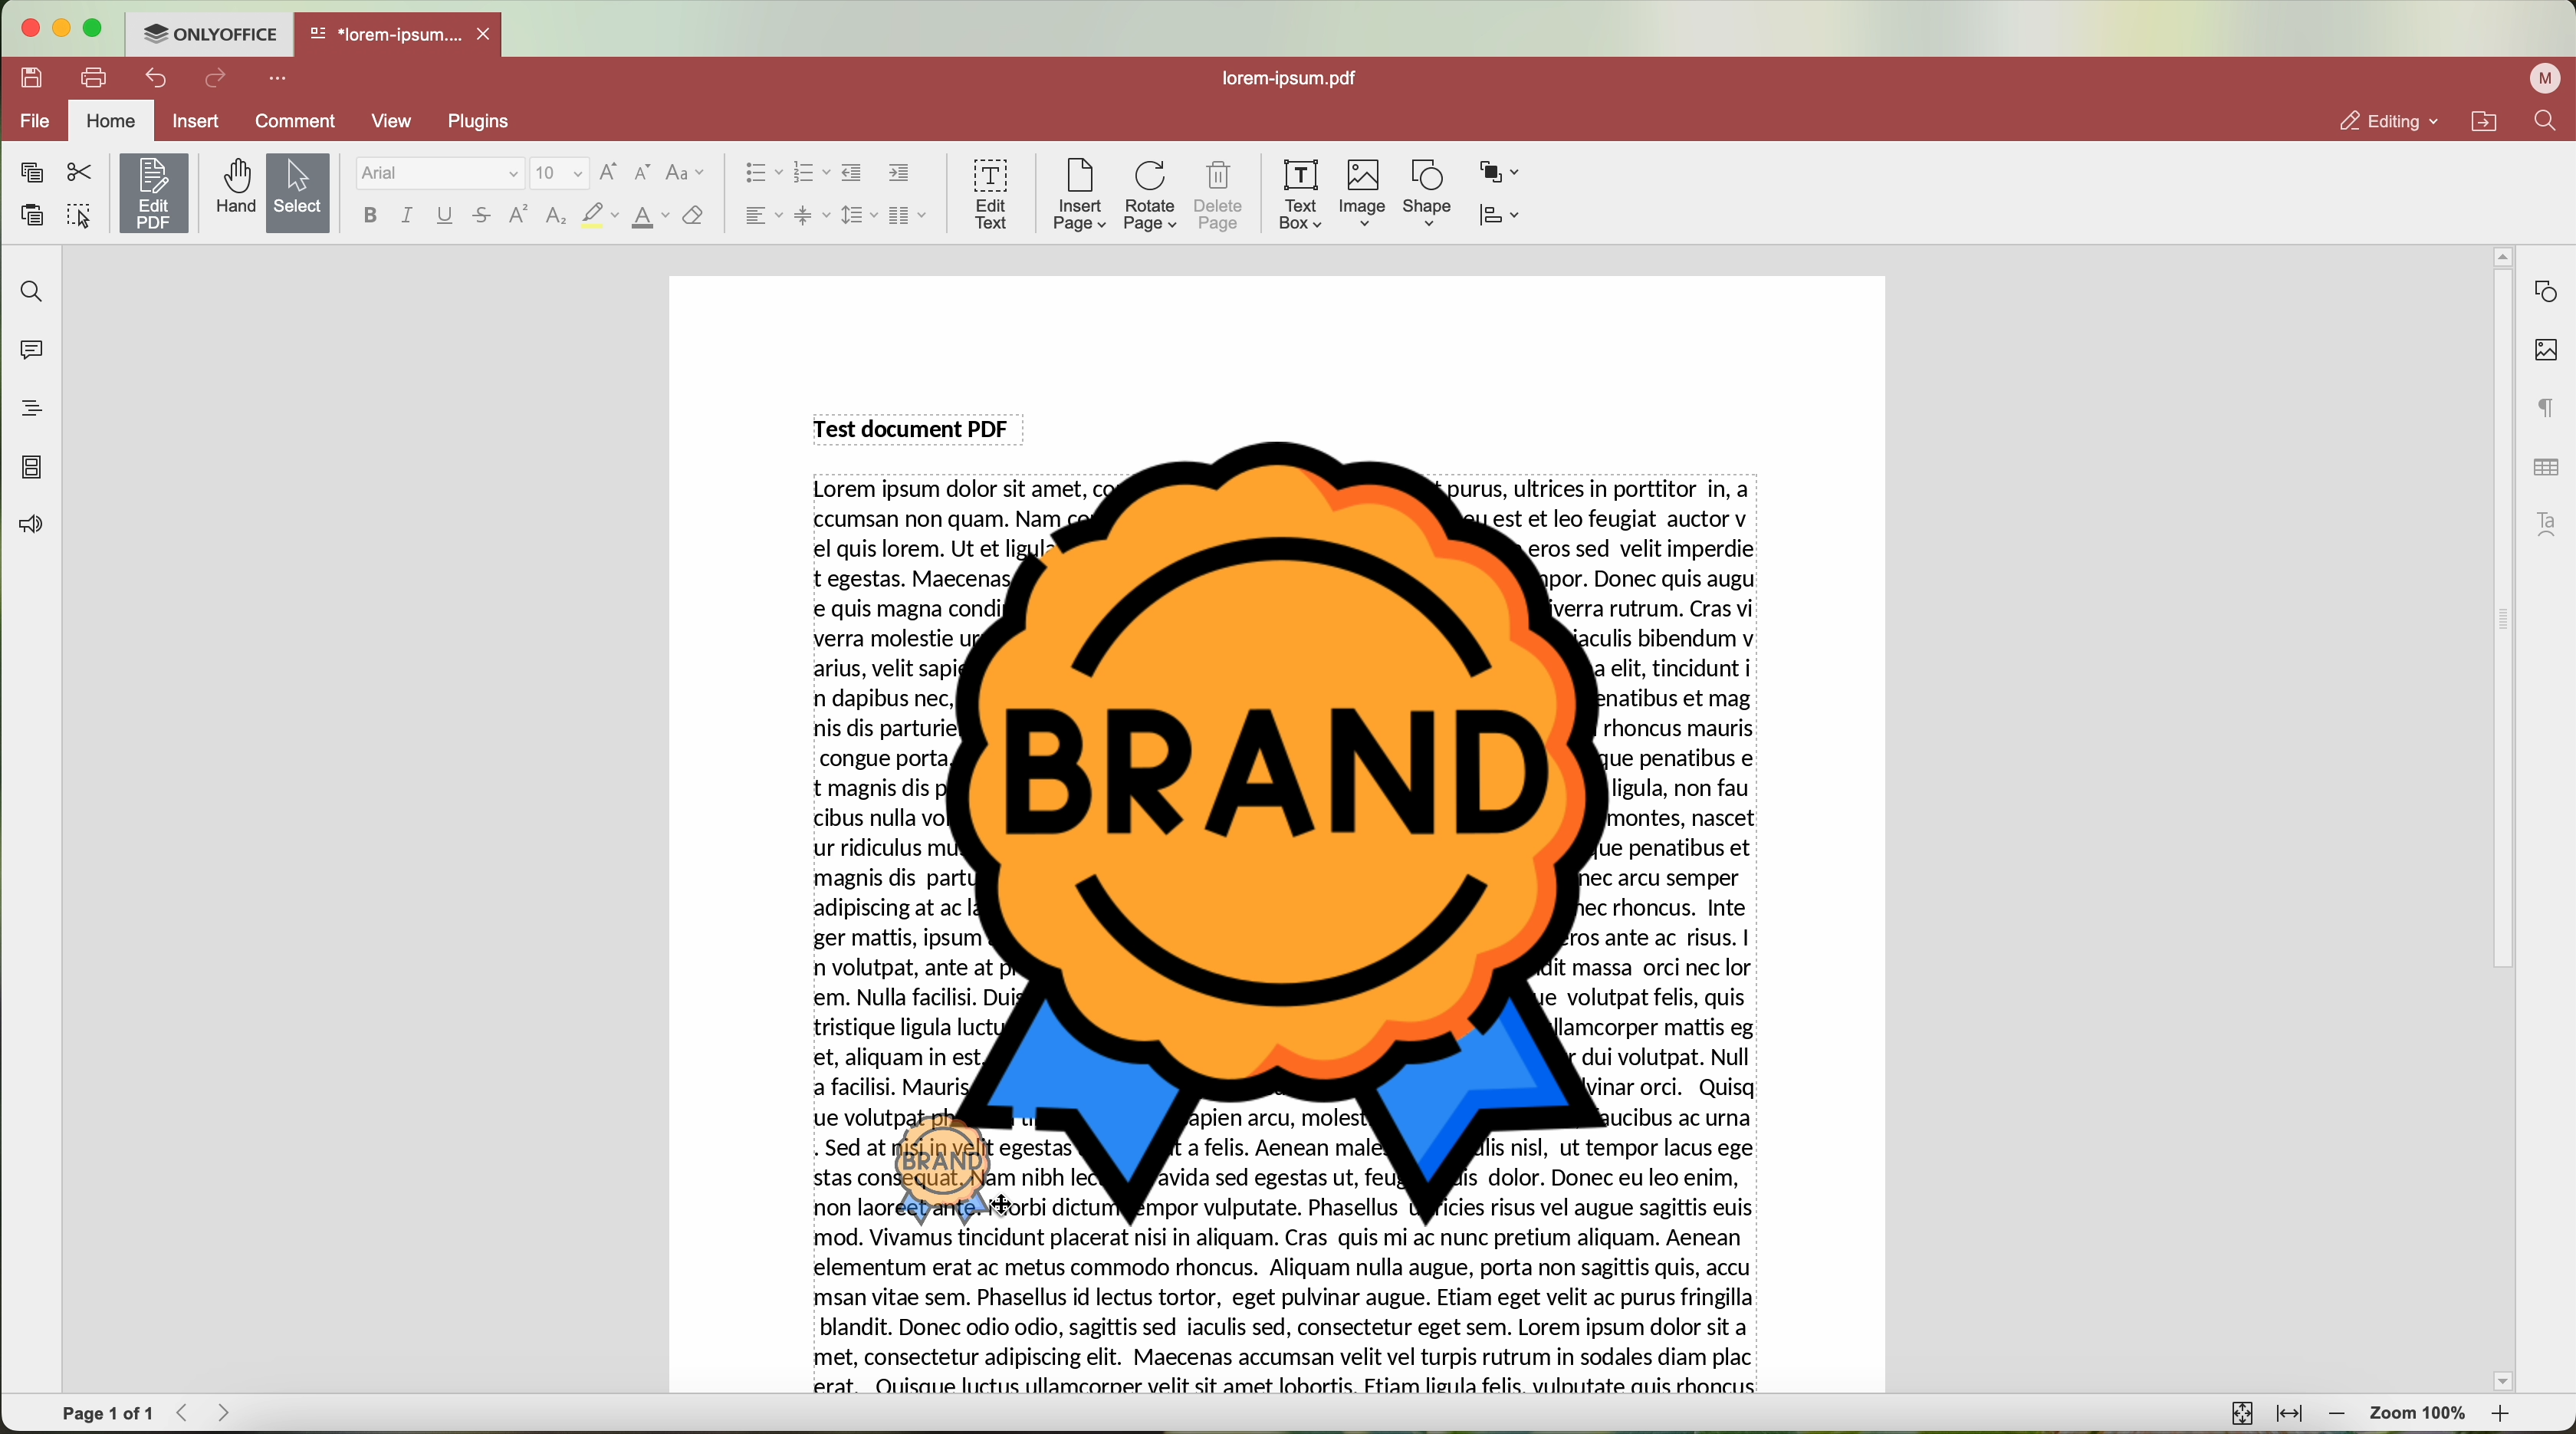  I want to click on Image, so click(1364, 195).